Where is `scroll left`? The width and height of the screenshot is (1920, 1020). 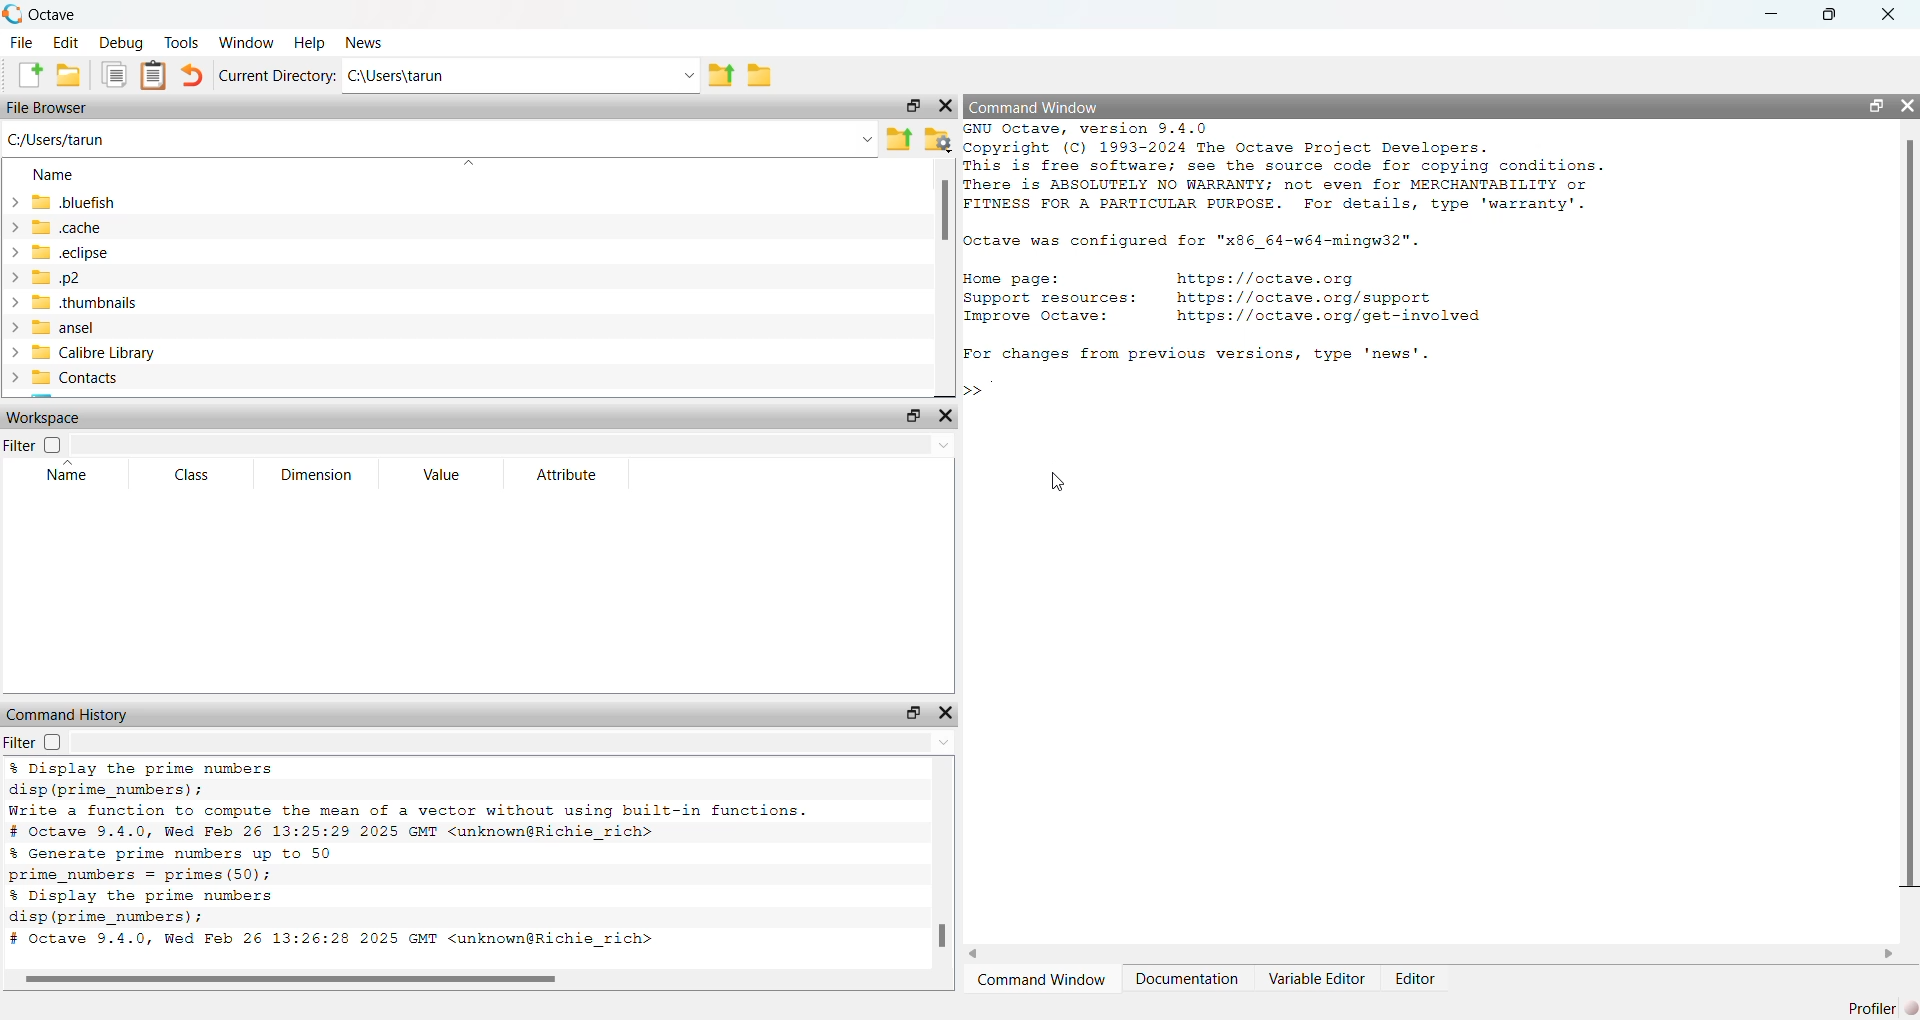
scroll left is located at coordinates (975, 954).